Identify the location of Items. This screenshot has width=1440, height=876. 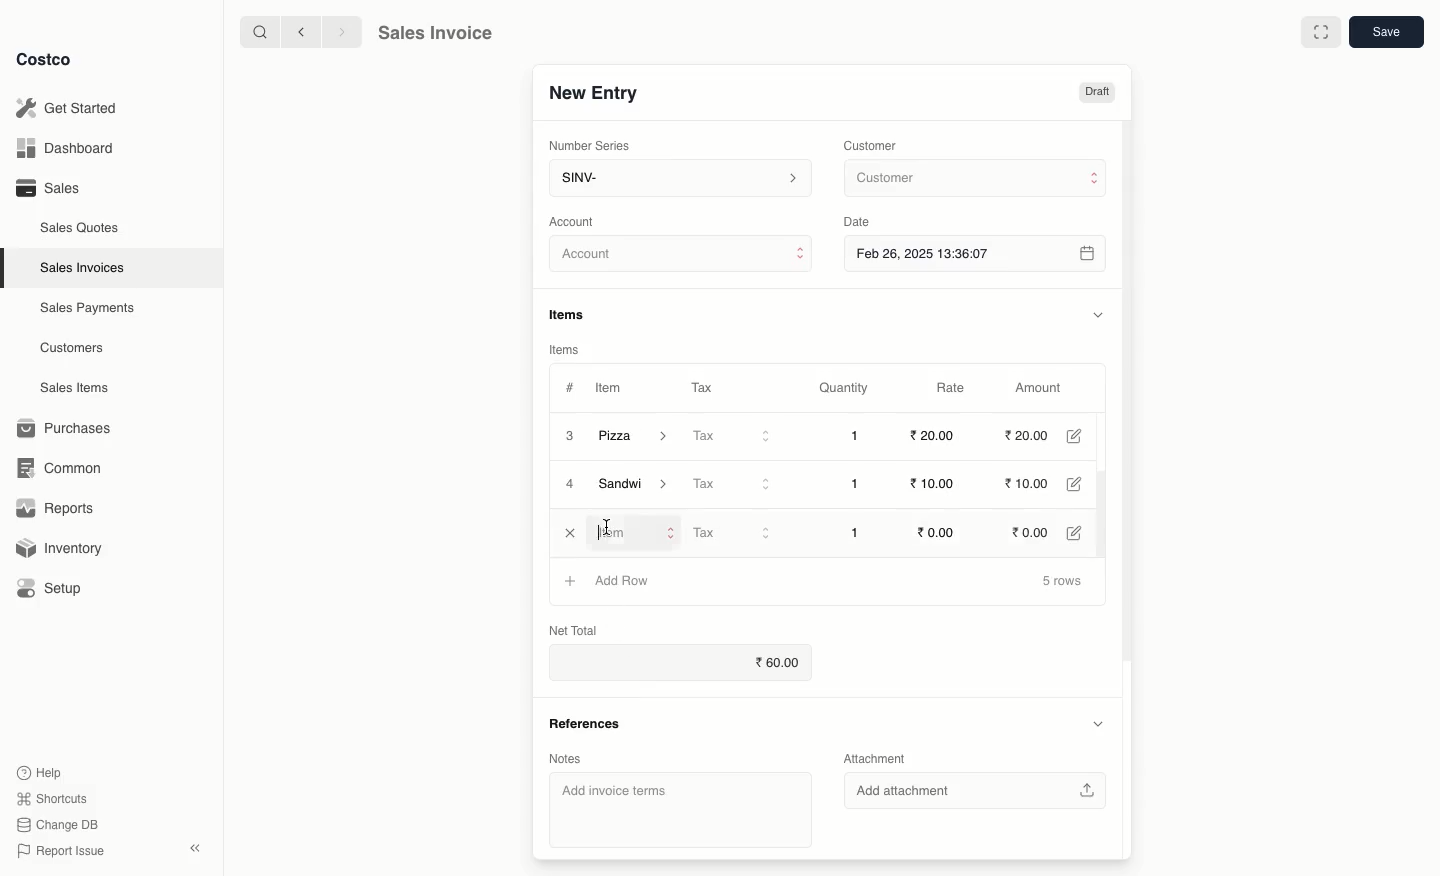
(565, 349).